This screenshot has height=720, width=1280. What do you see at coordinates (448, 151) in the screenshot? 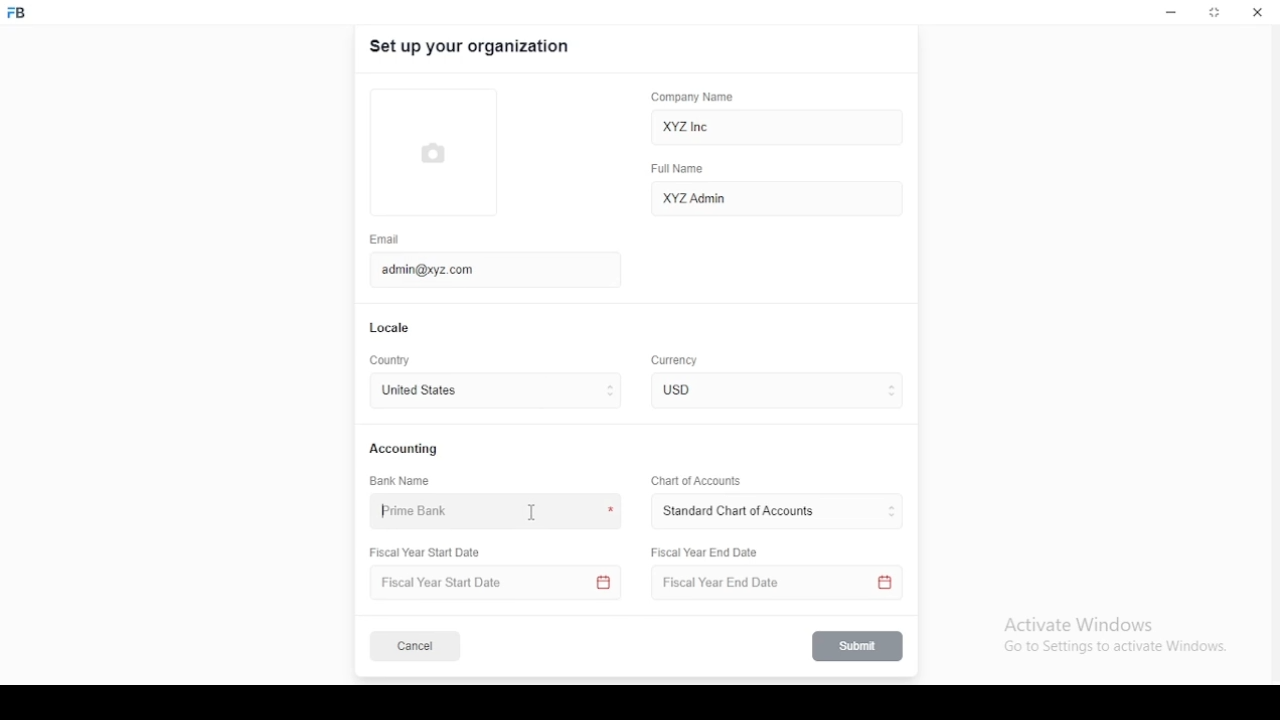
I see `logo tumbnail` at bounding box center [448, 151].